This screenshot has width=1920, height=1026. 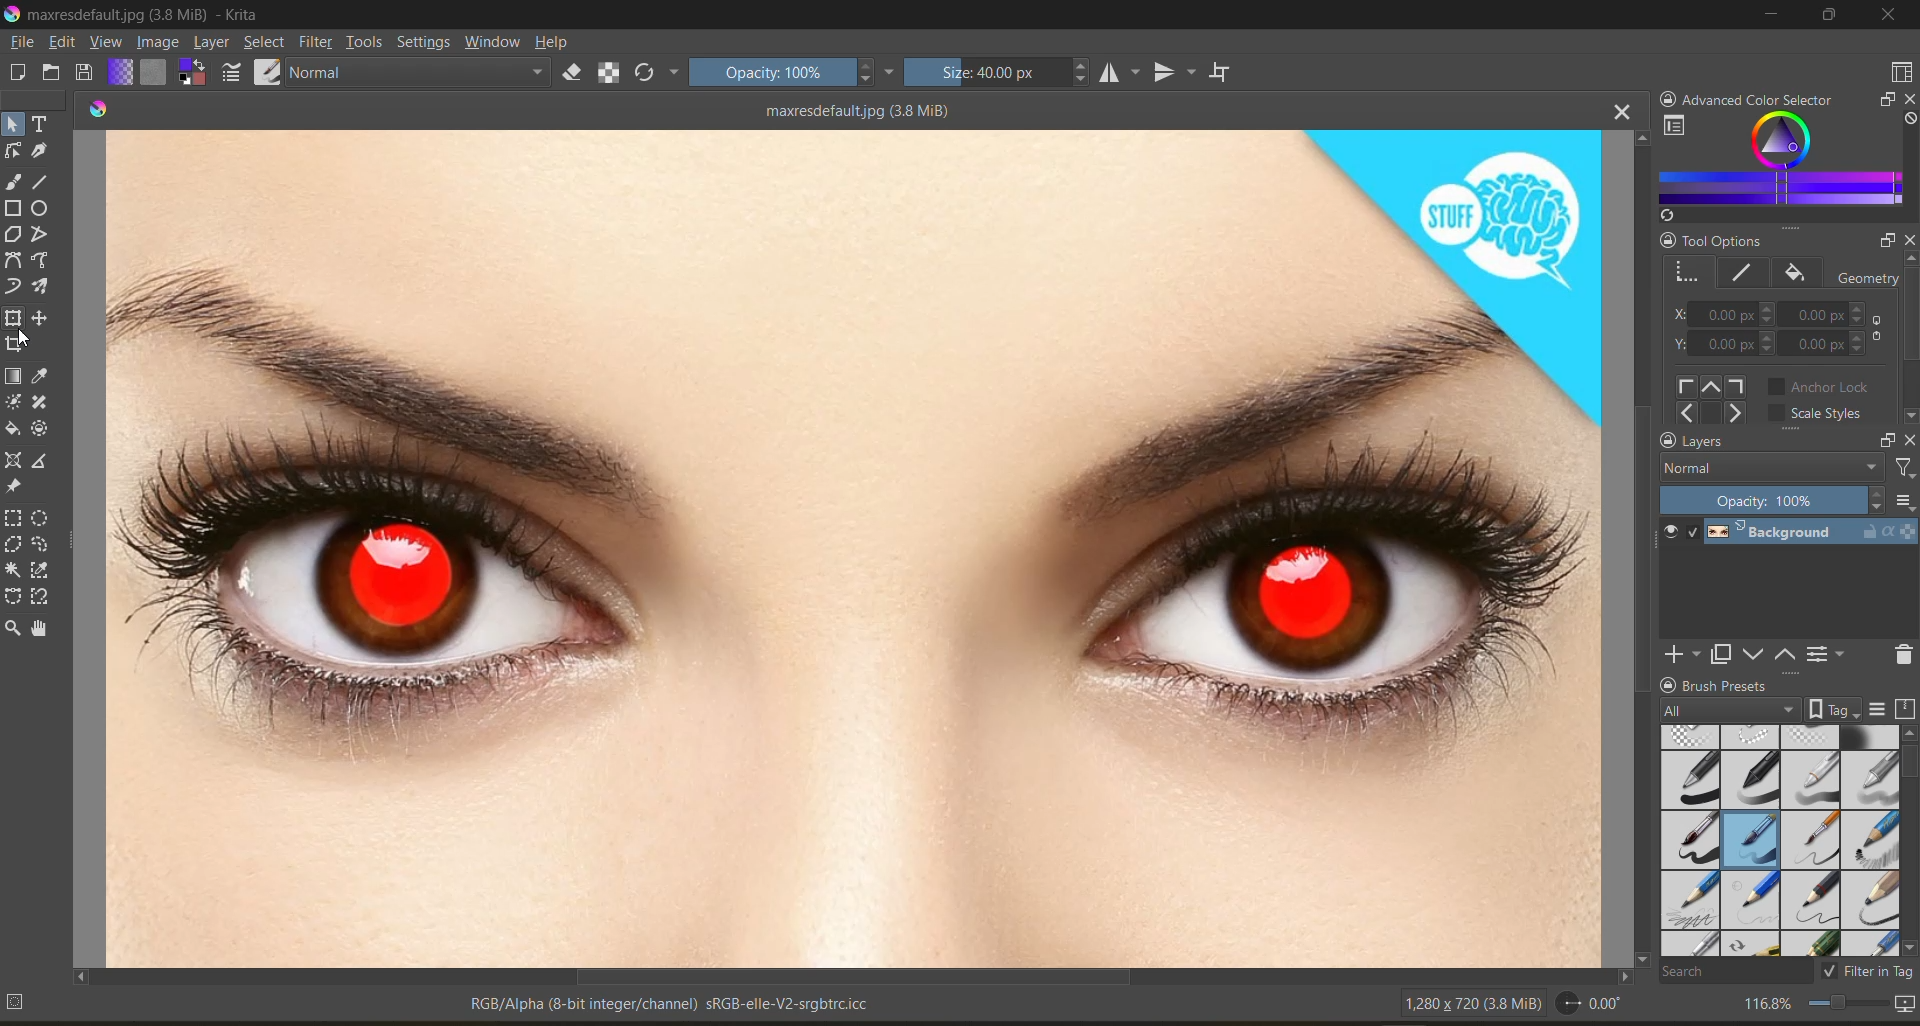 What do you see at coordinates (42, 545) in the screenshot?
I see `tool` at bounding box center [42, 545].